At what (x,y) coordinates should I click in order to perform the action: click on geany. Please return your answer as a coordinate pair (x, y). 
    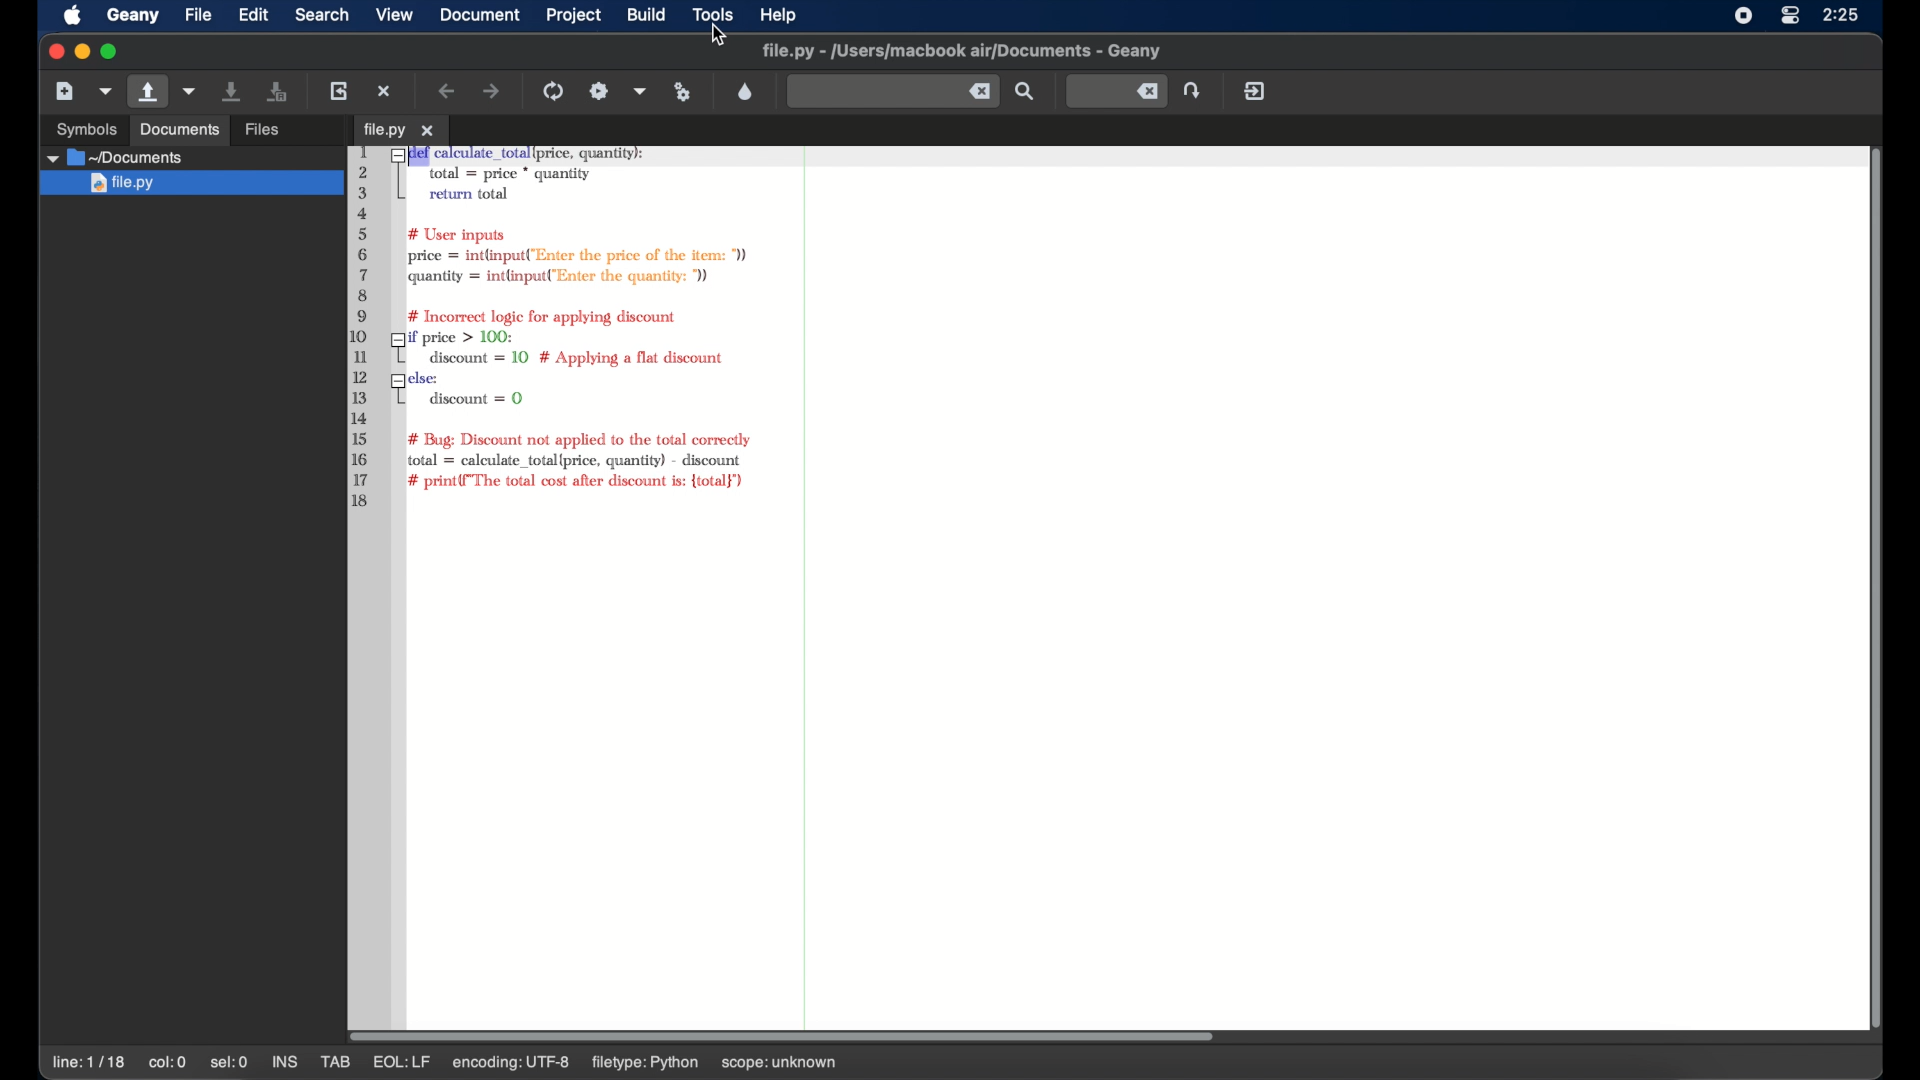
    Looking at the image, I should click on (133, 16).